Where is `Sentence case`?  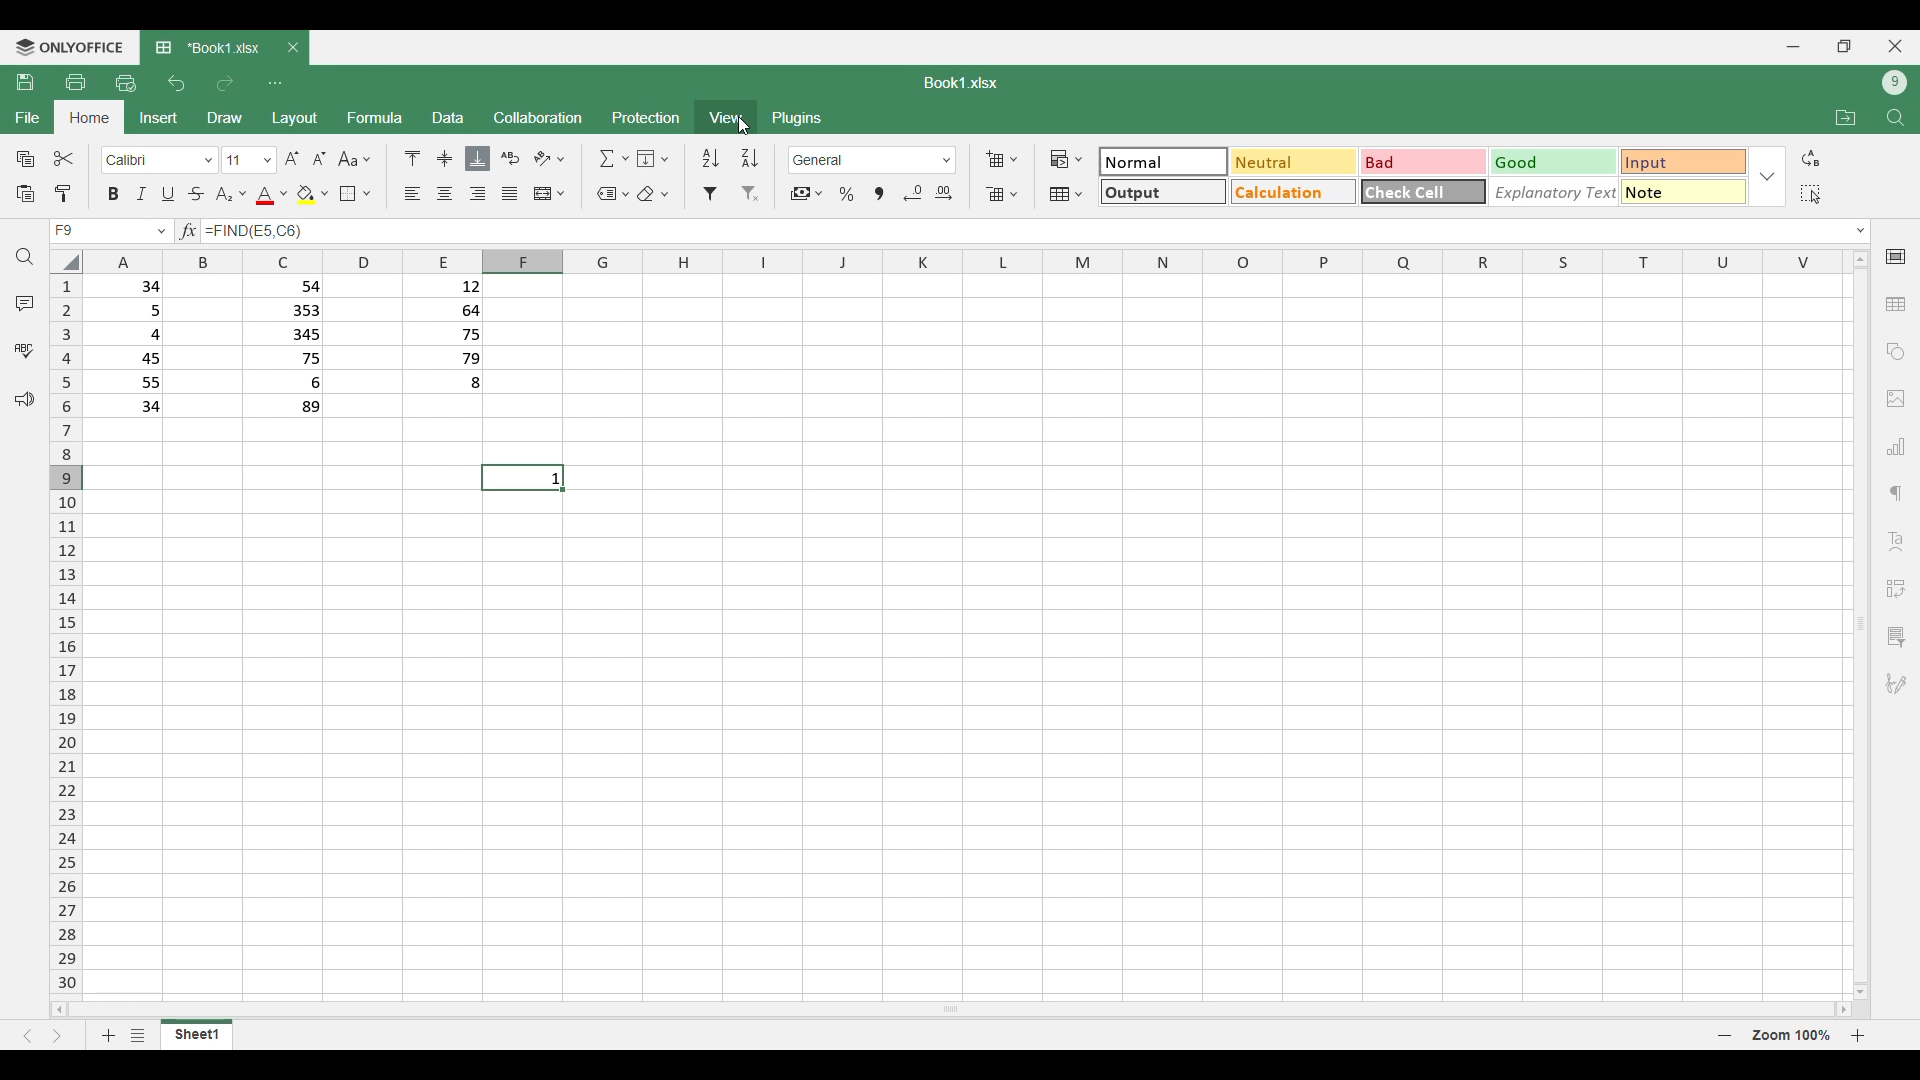 Sentence case is located at coordinates (356, 159).